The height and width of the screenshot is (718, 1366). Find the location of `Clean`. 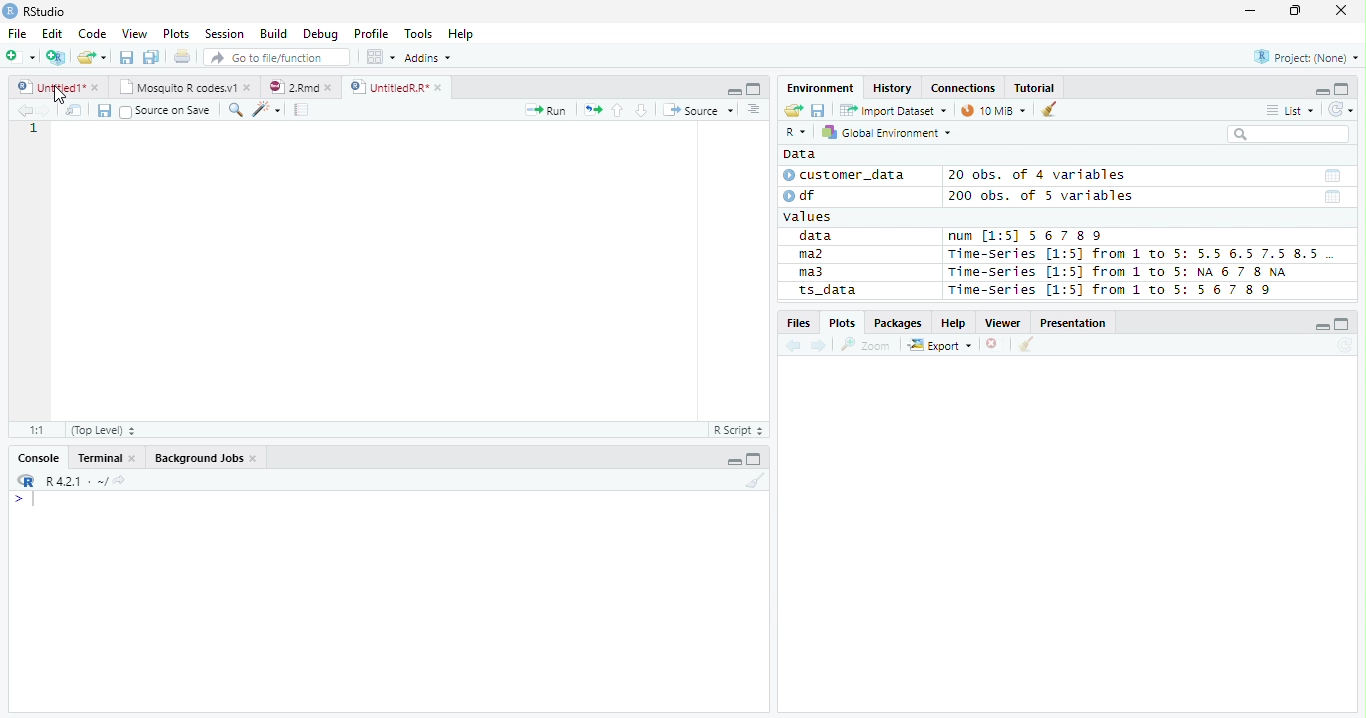

Clean is located at coordinates (755, 482).